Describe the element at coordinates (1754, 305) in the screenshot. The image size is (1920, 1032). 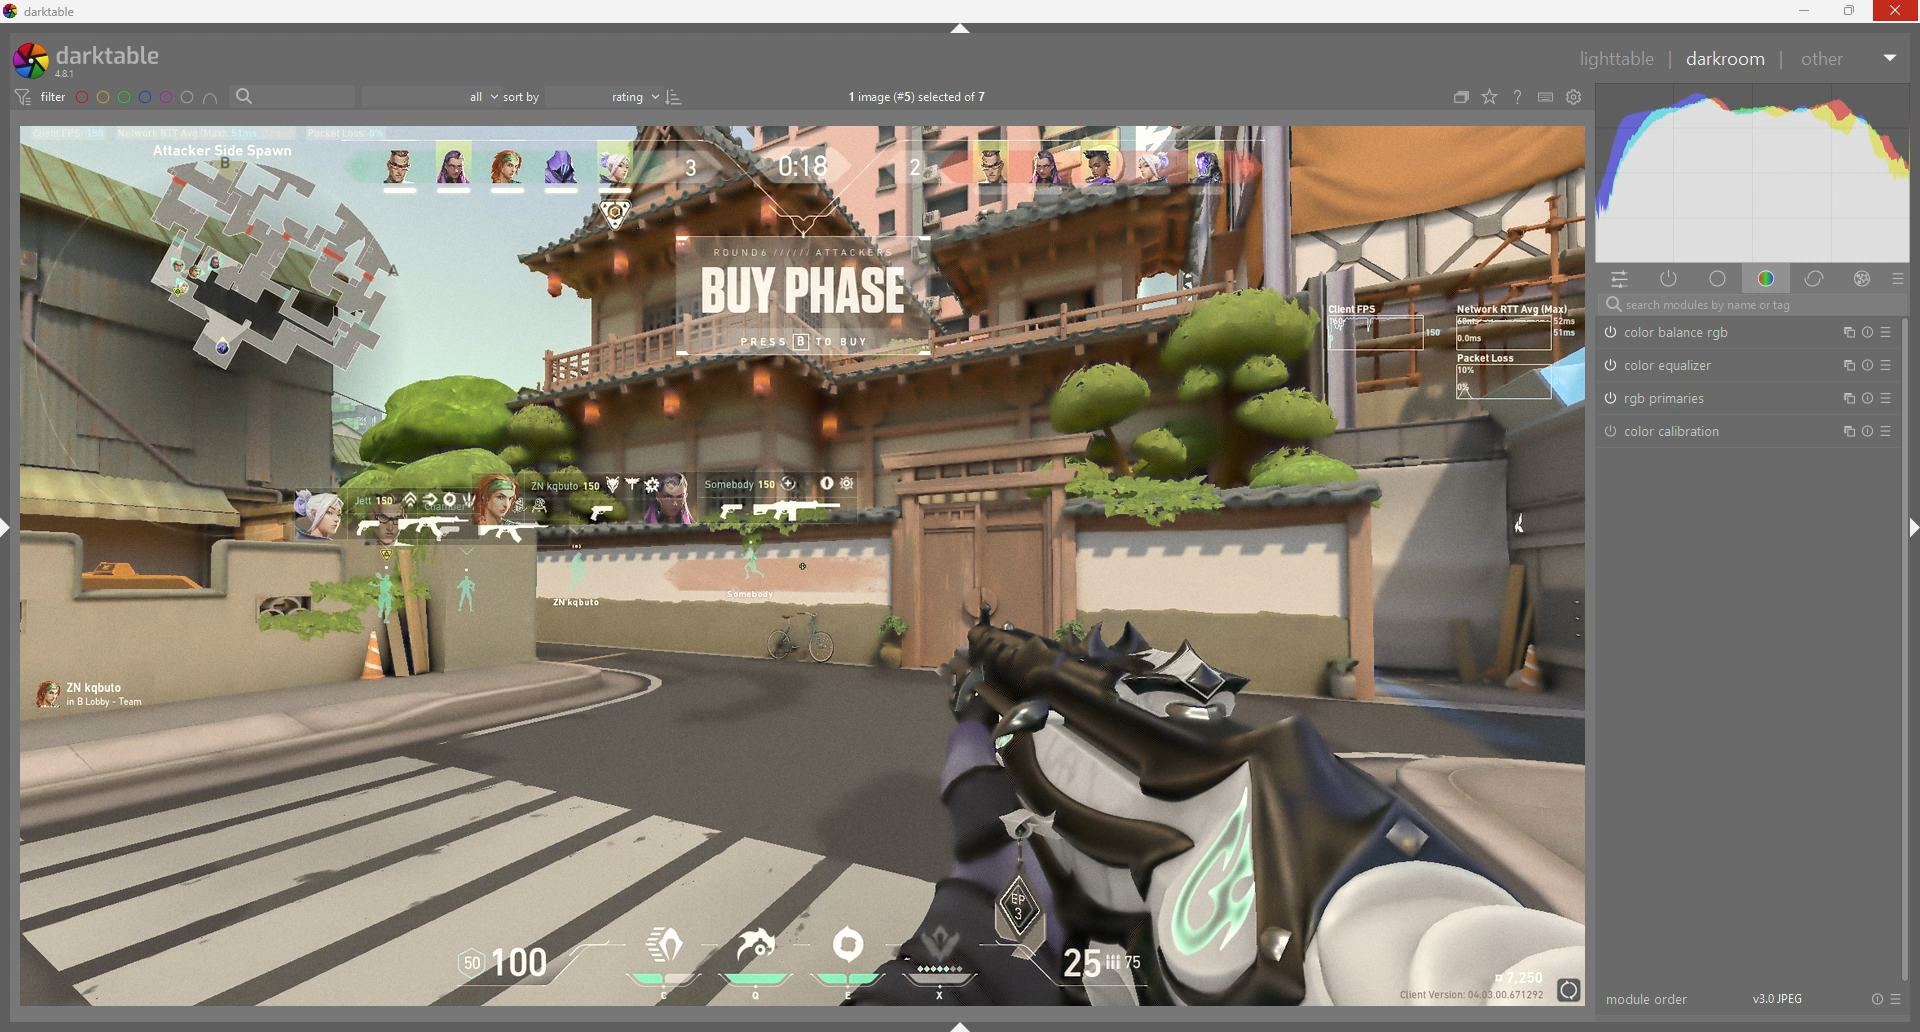
I see `search module` at that location.